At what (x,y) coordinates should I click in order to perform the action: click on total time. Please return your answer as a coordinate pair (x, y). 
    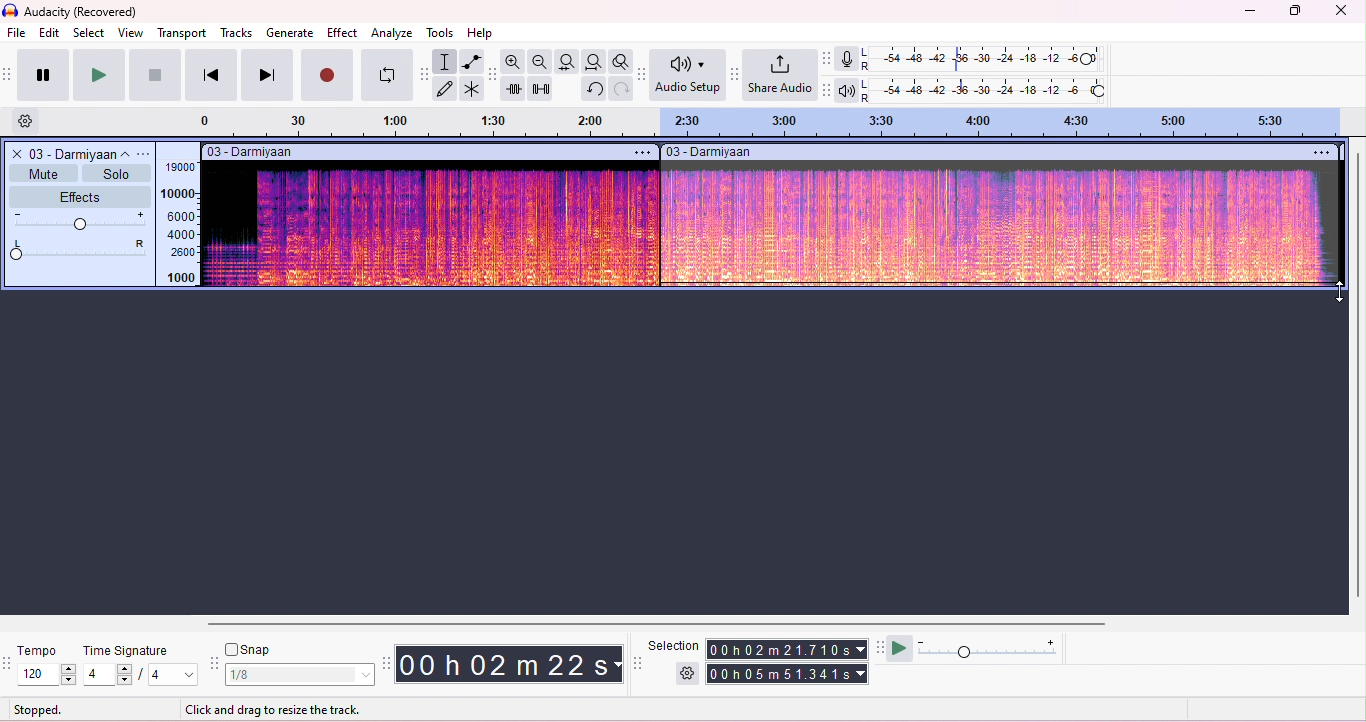
    Looking at the image, I should click on (785, 650).